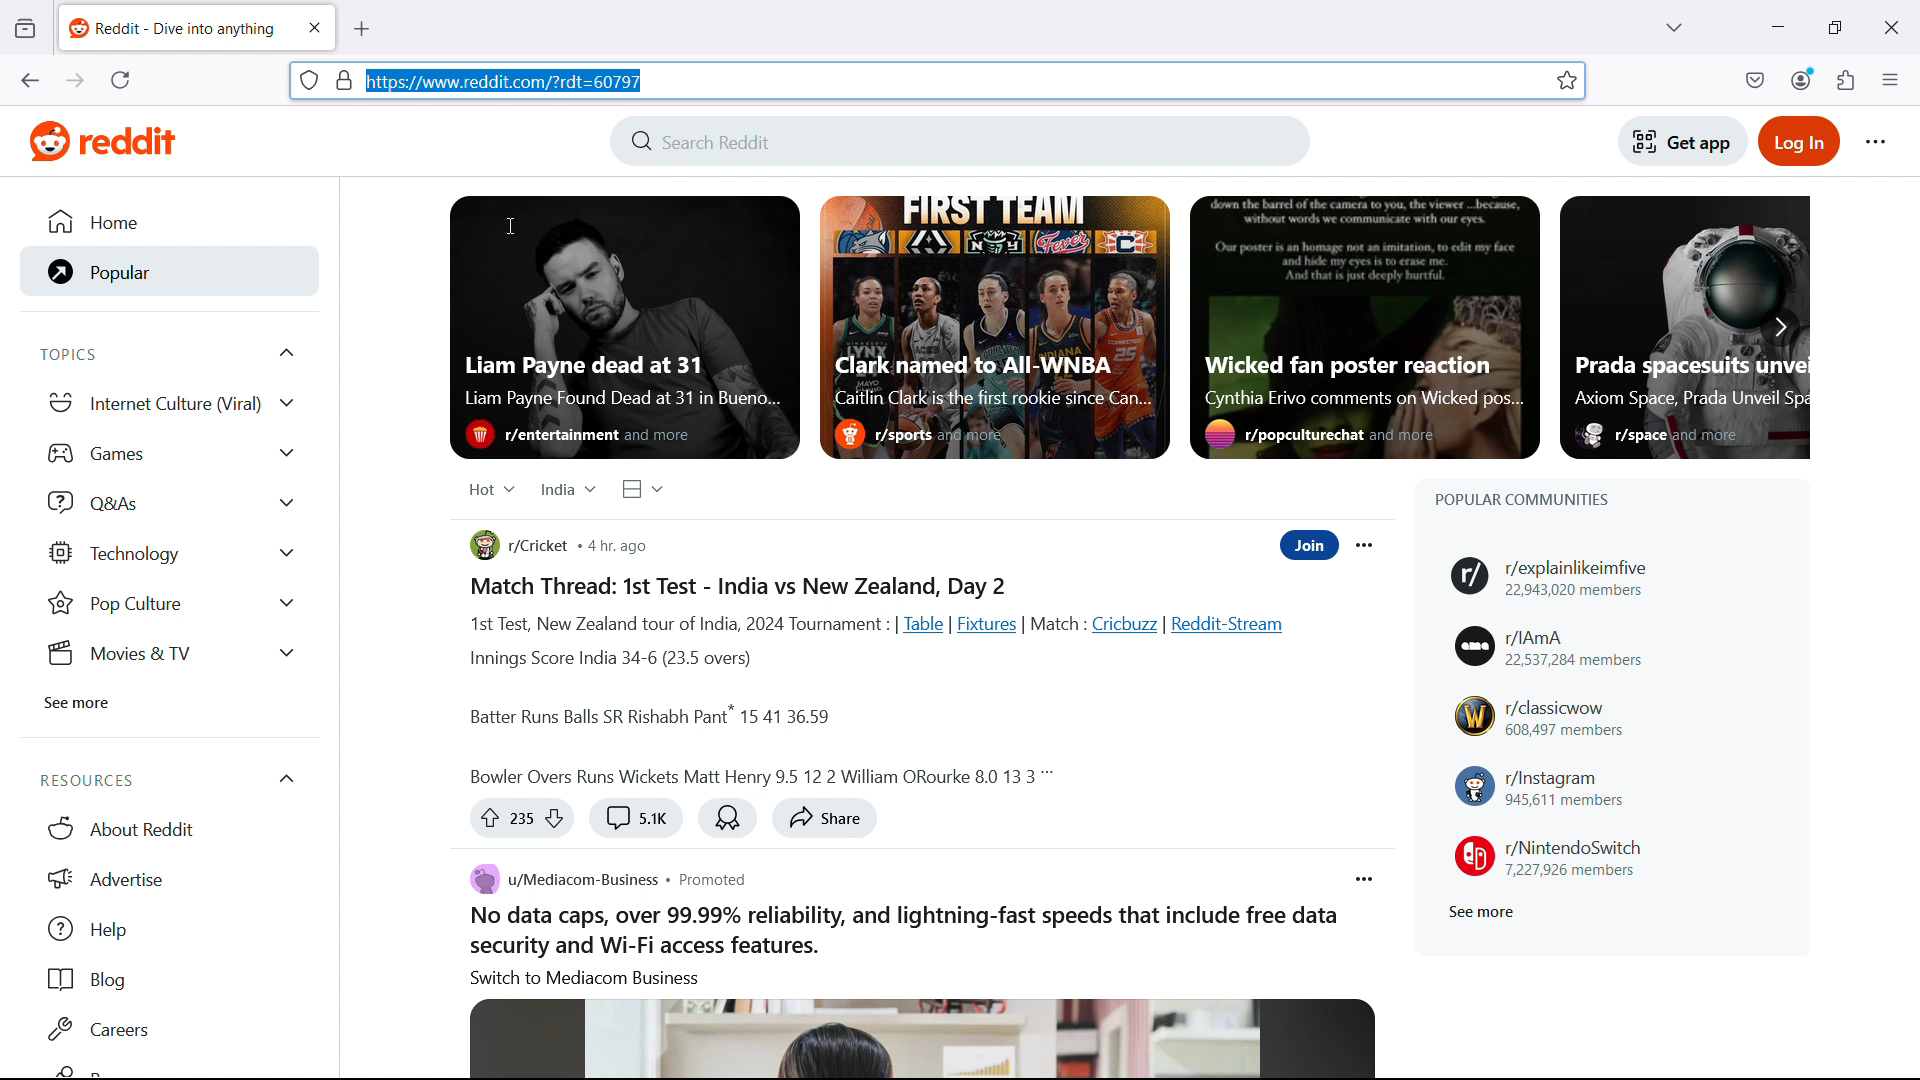 The height and width of the screenshot is (1080, 1920). What do you see at coordinates (922, 1039) in the screenshot?
I see `Image associated with the post` at bounding box center [922, 1039].